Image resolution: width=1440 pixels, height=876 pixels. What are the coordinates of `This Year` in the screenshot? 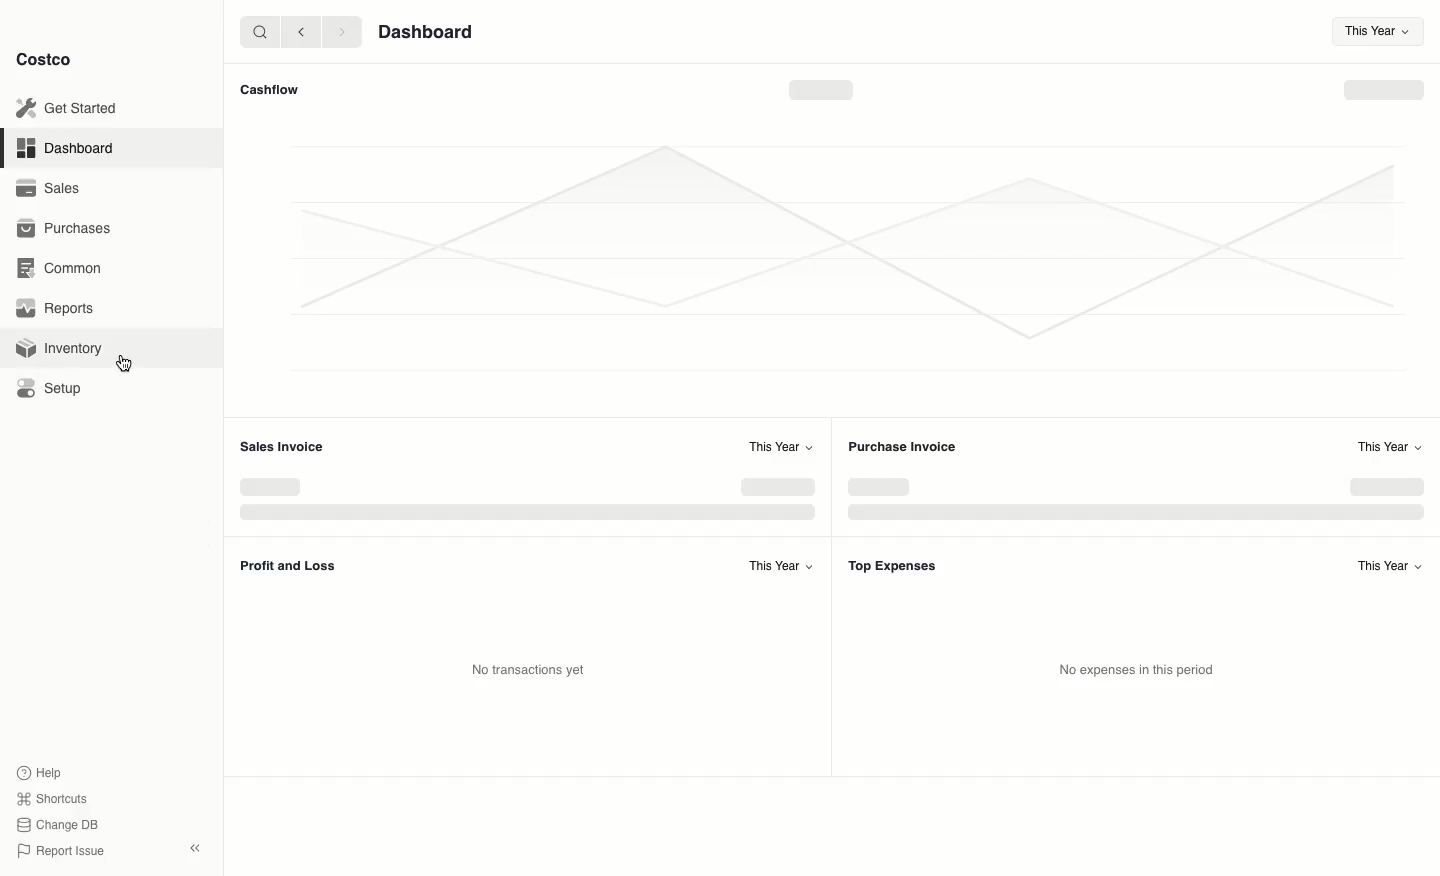 It's located at (1388, 565).